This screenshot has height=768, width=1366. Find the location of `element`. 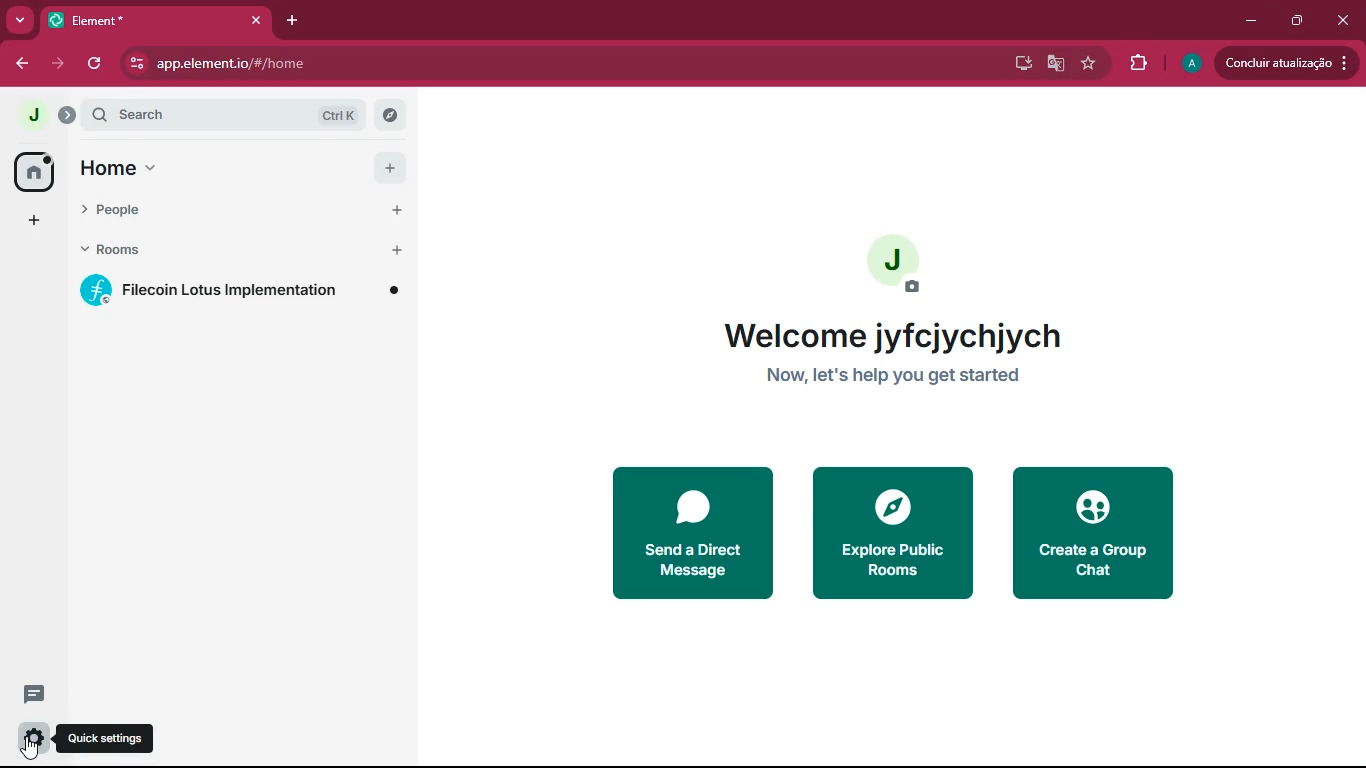

element is located at coordinates (155, 20).